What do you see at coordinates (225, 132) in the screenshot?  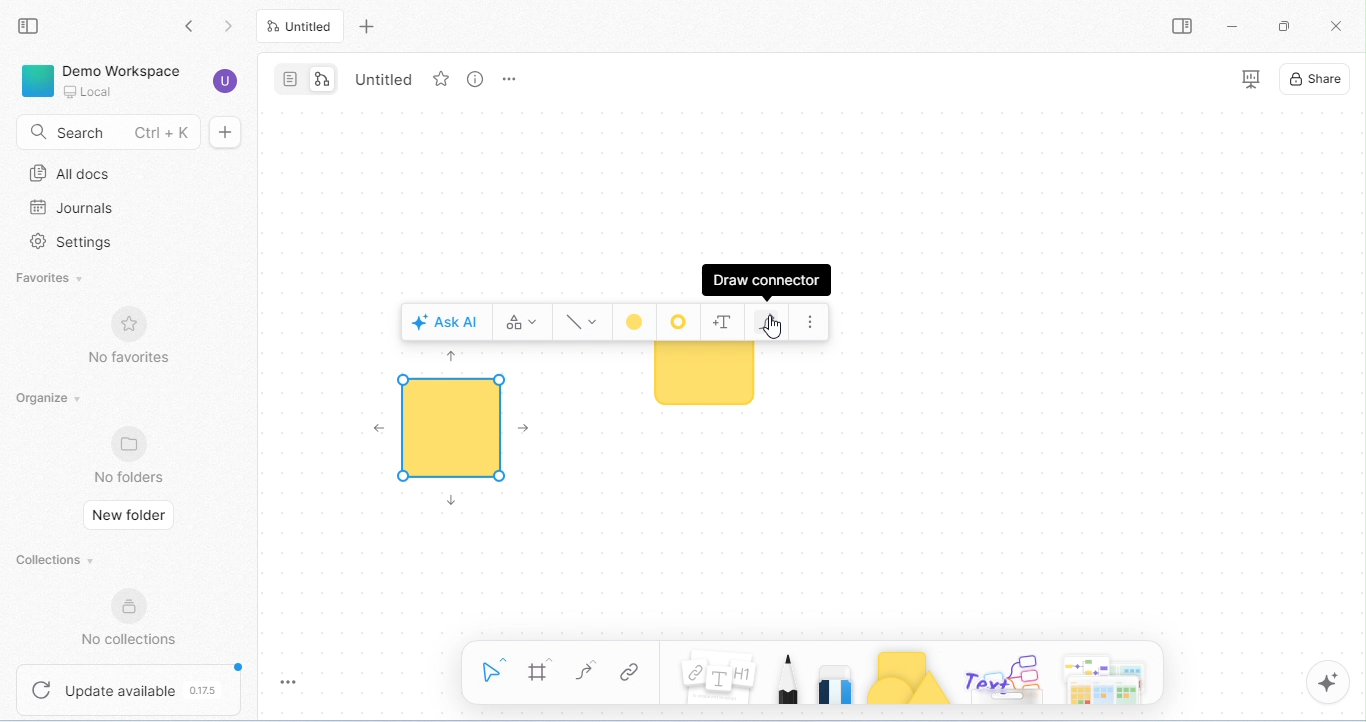 I see `new doc` at bounding box center [225, 132].